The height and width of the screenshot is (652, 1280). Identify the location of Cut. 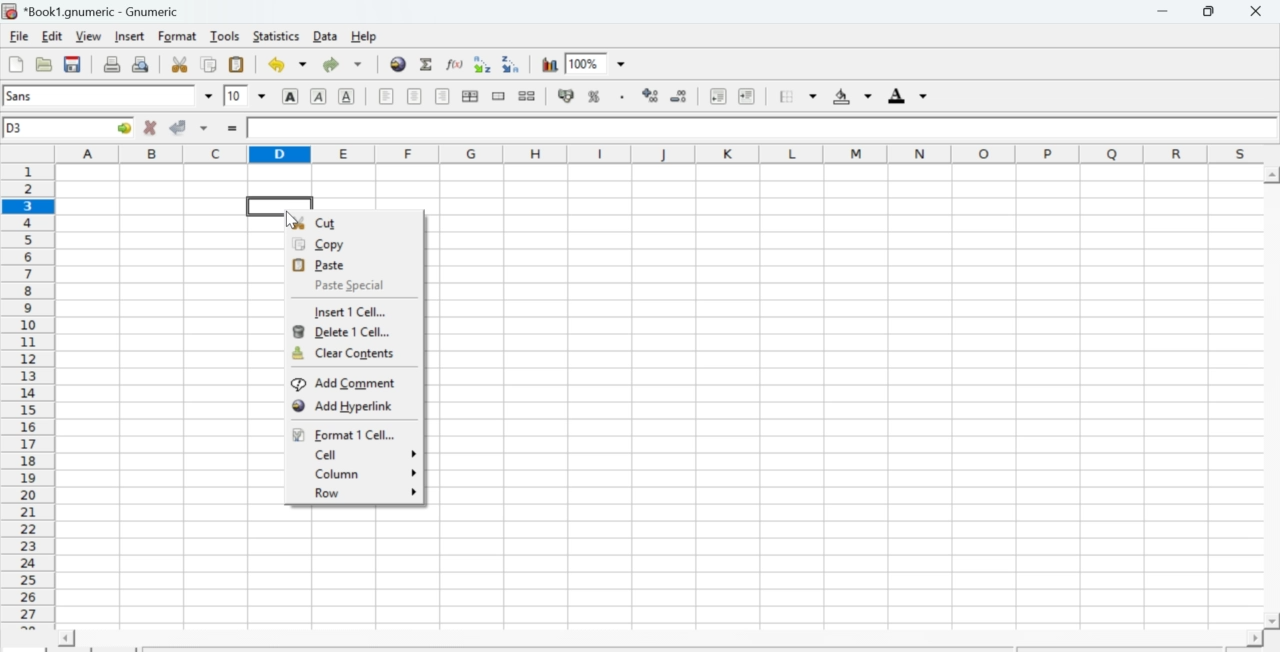
(330, 222).